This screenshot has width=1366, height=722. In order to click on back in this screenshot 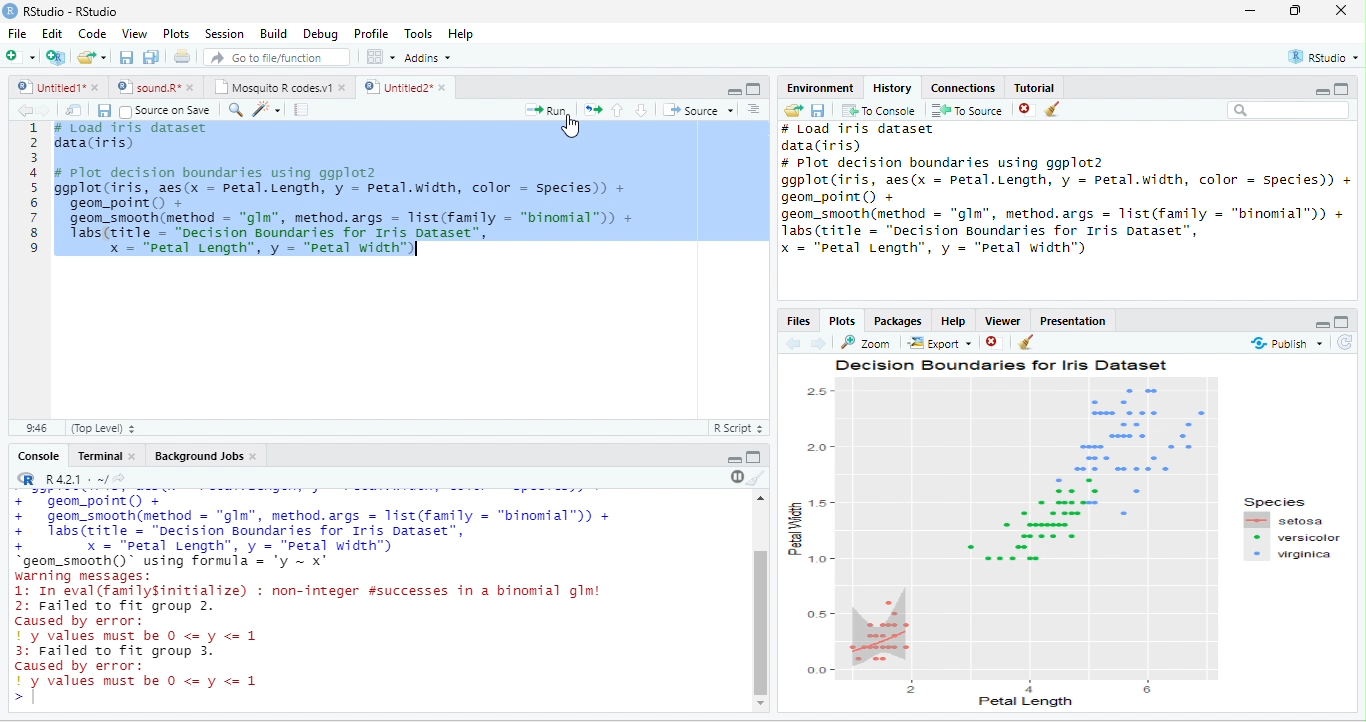, I will do `click(25, 111)`.